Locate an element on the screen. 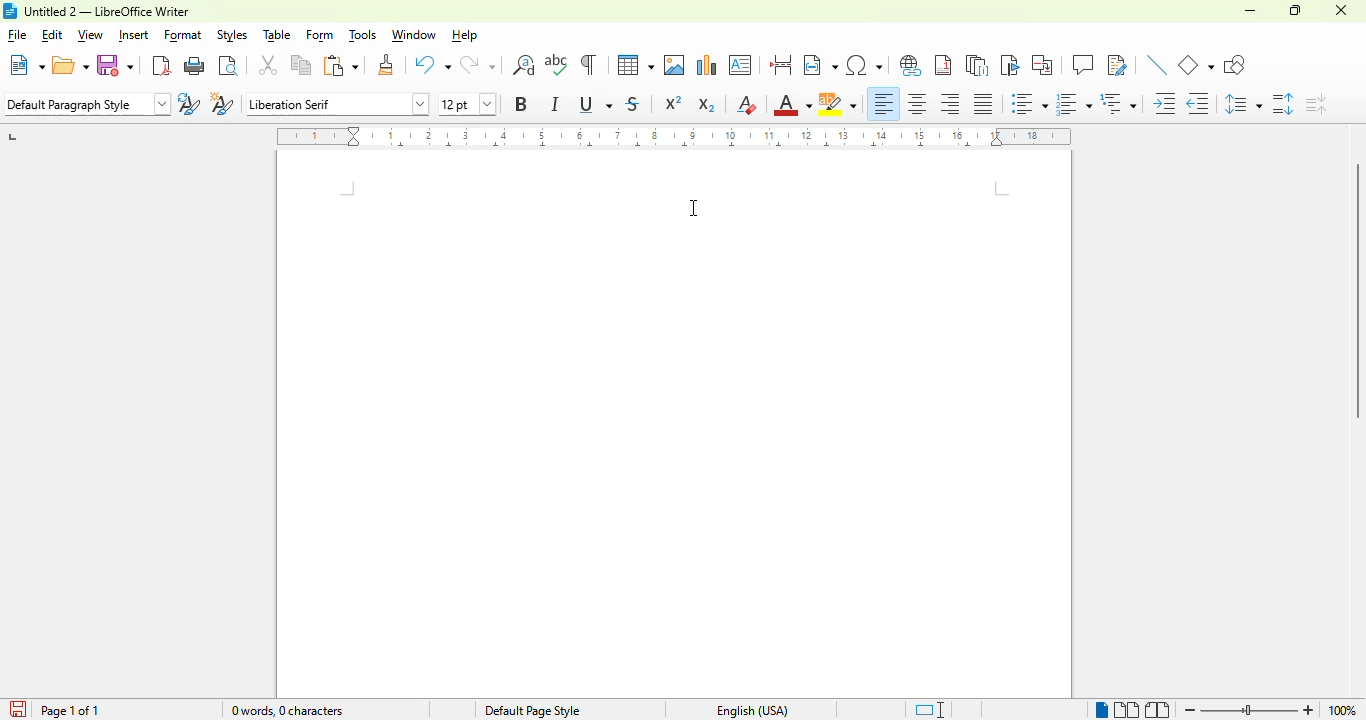  help is located at coordinates (465, 34).